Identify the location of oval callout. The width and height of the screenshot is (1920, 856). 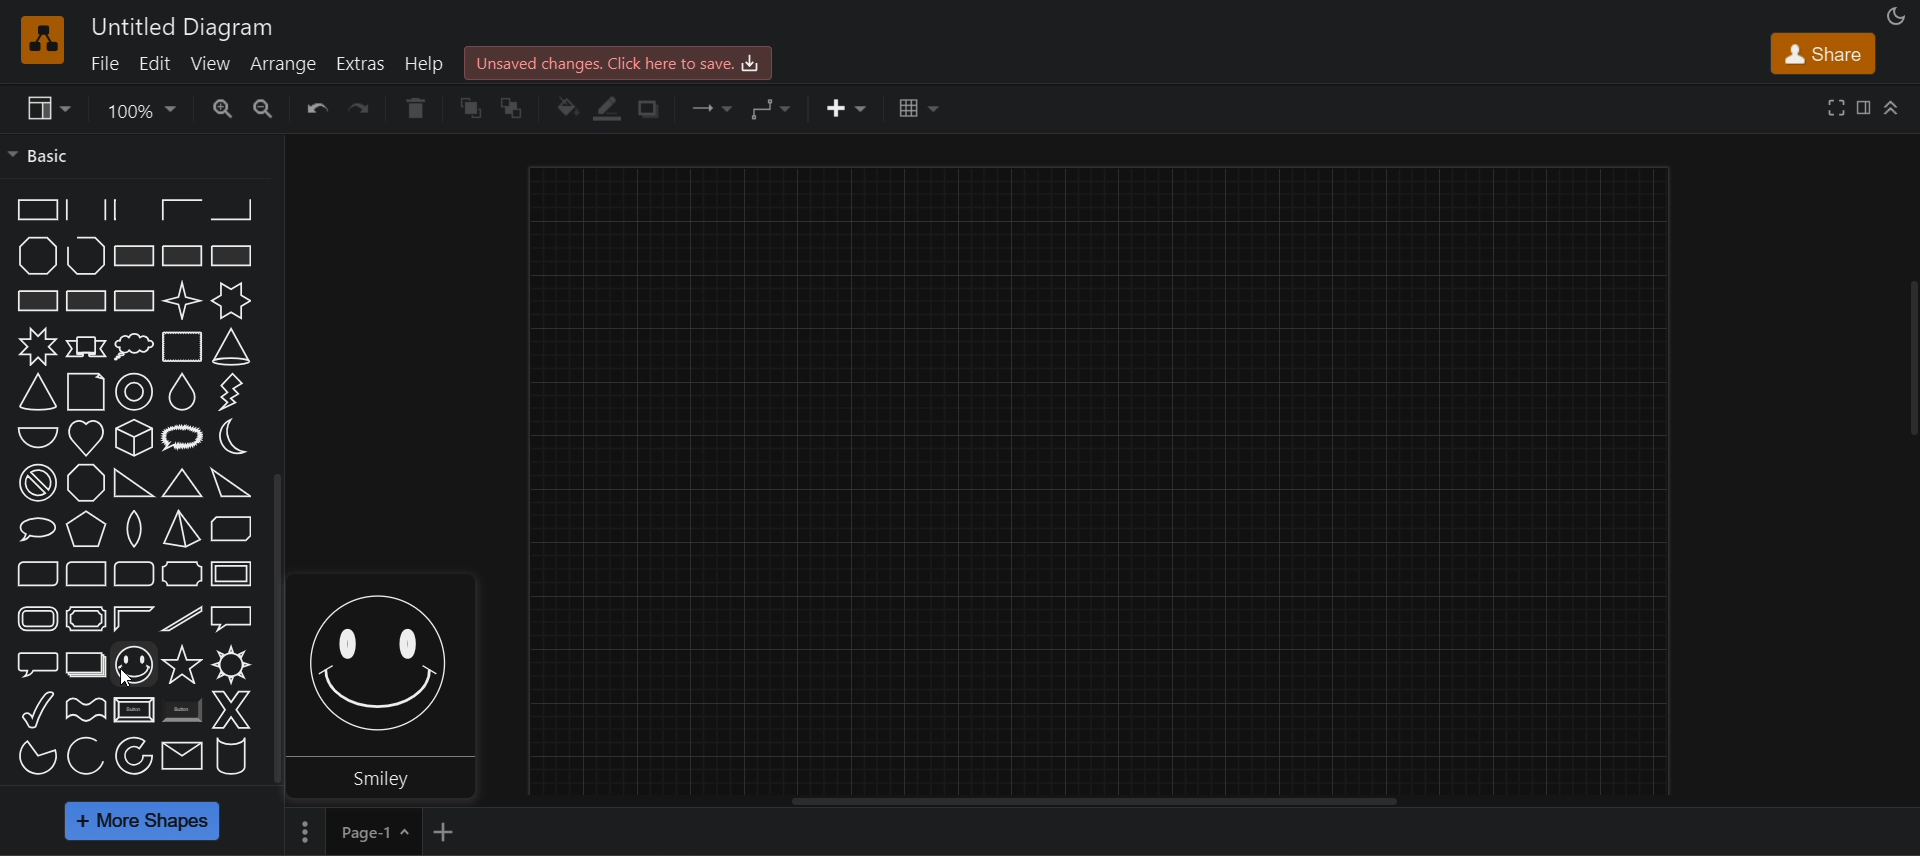
(35, 528).